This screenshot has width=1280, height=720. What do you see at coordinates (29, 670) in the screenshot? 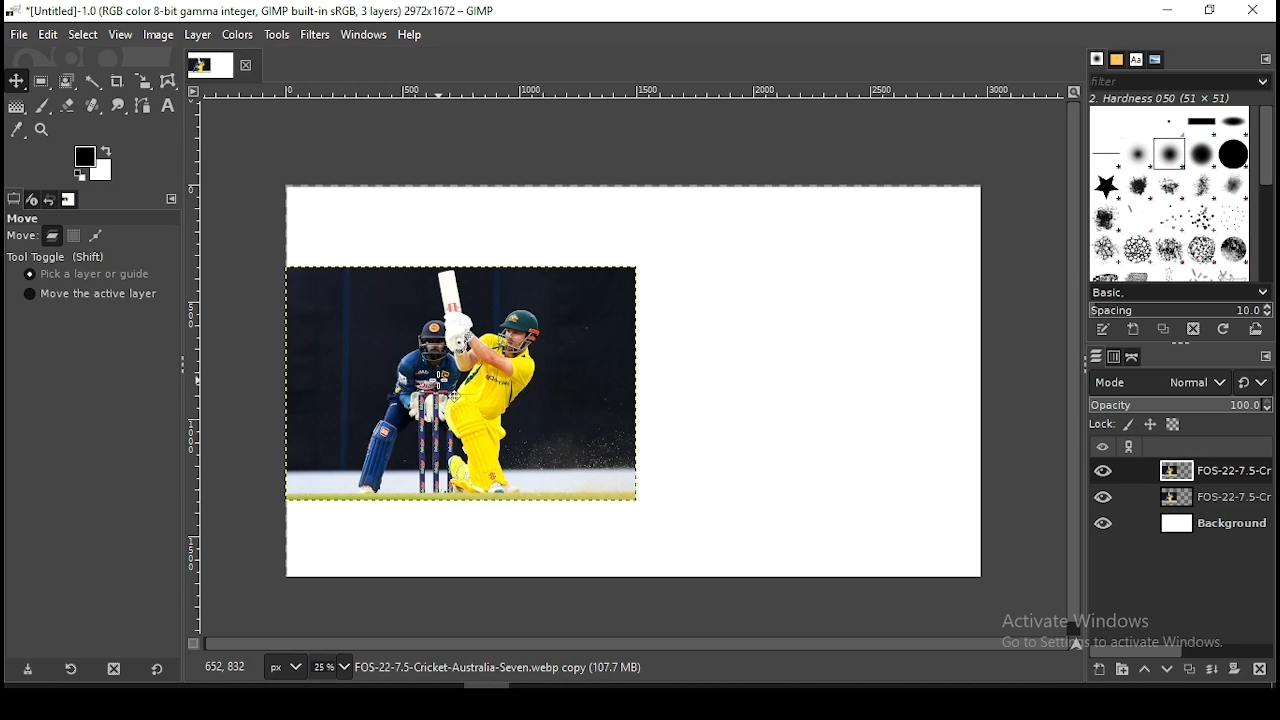
I see `save tool preset` at bounding box center [29, 670].